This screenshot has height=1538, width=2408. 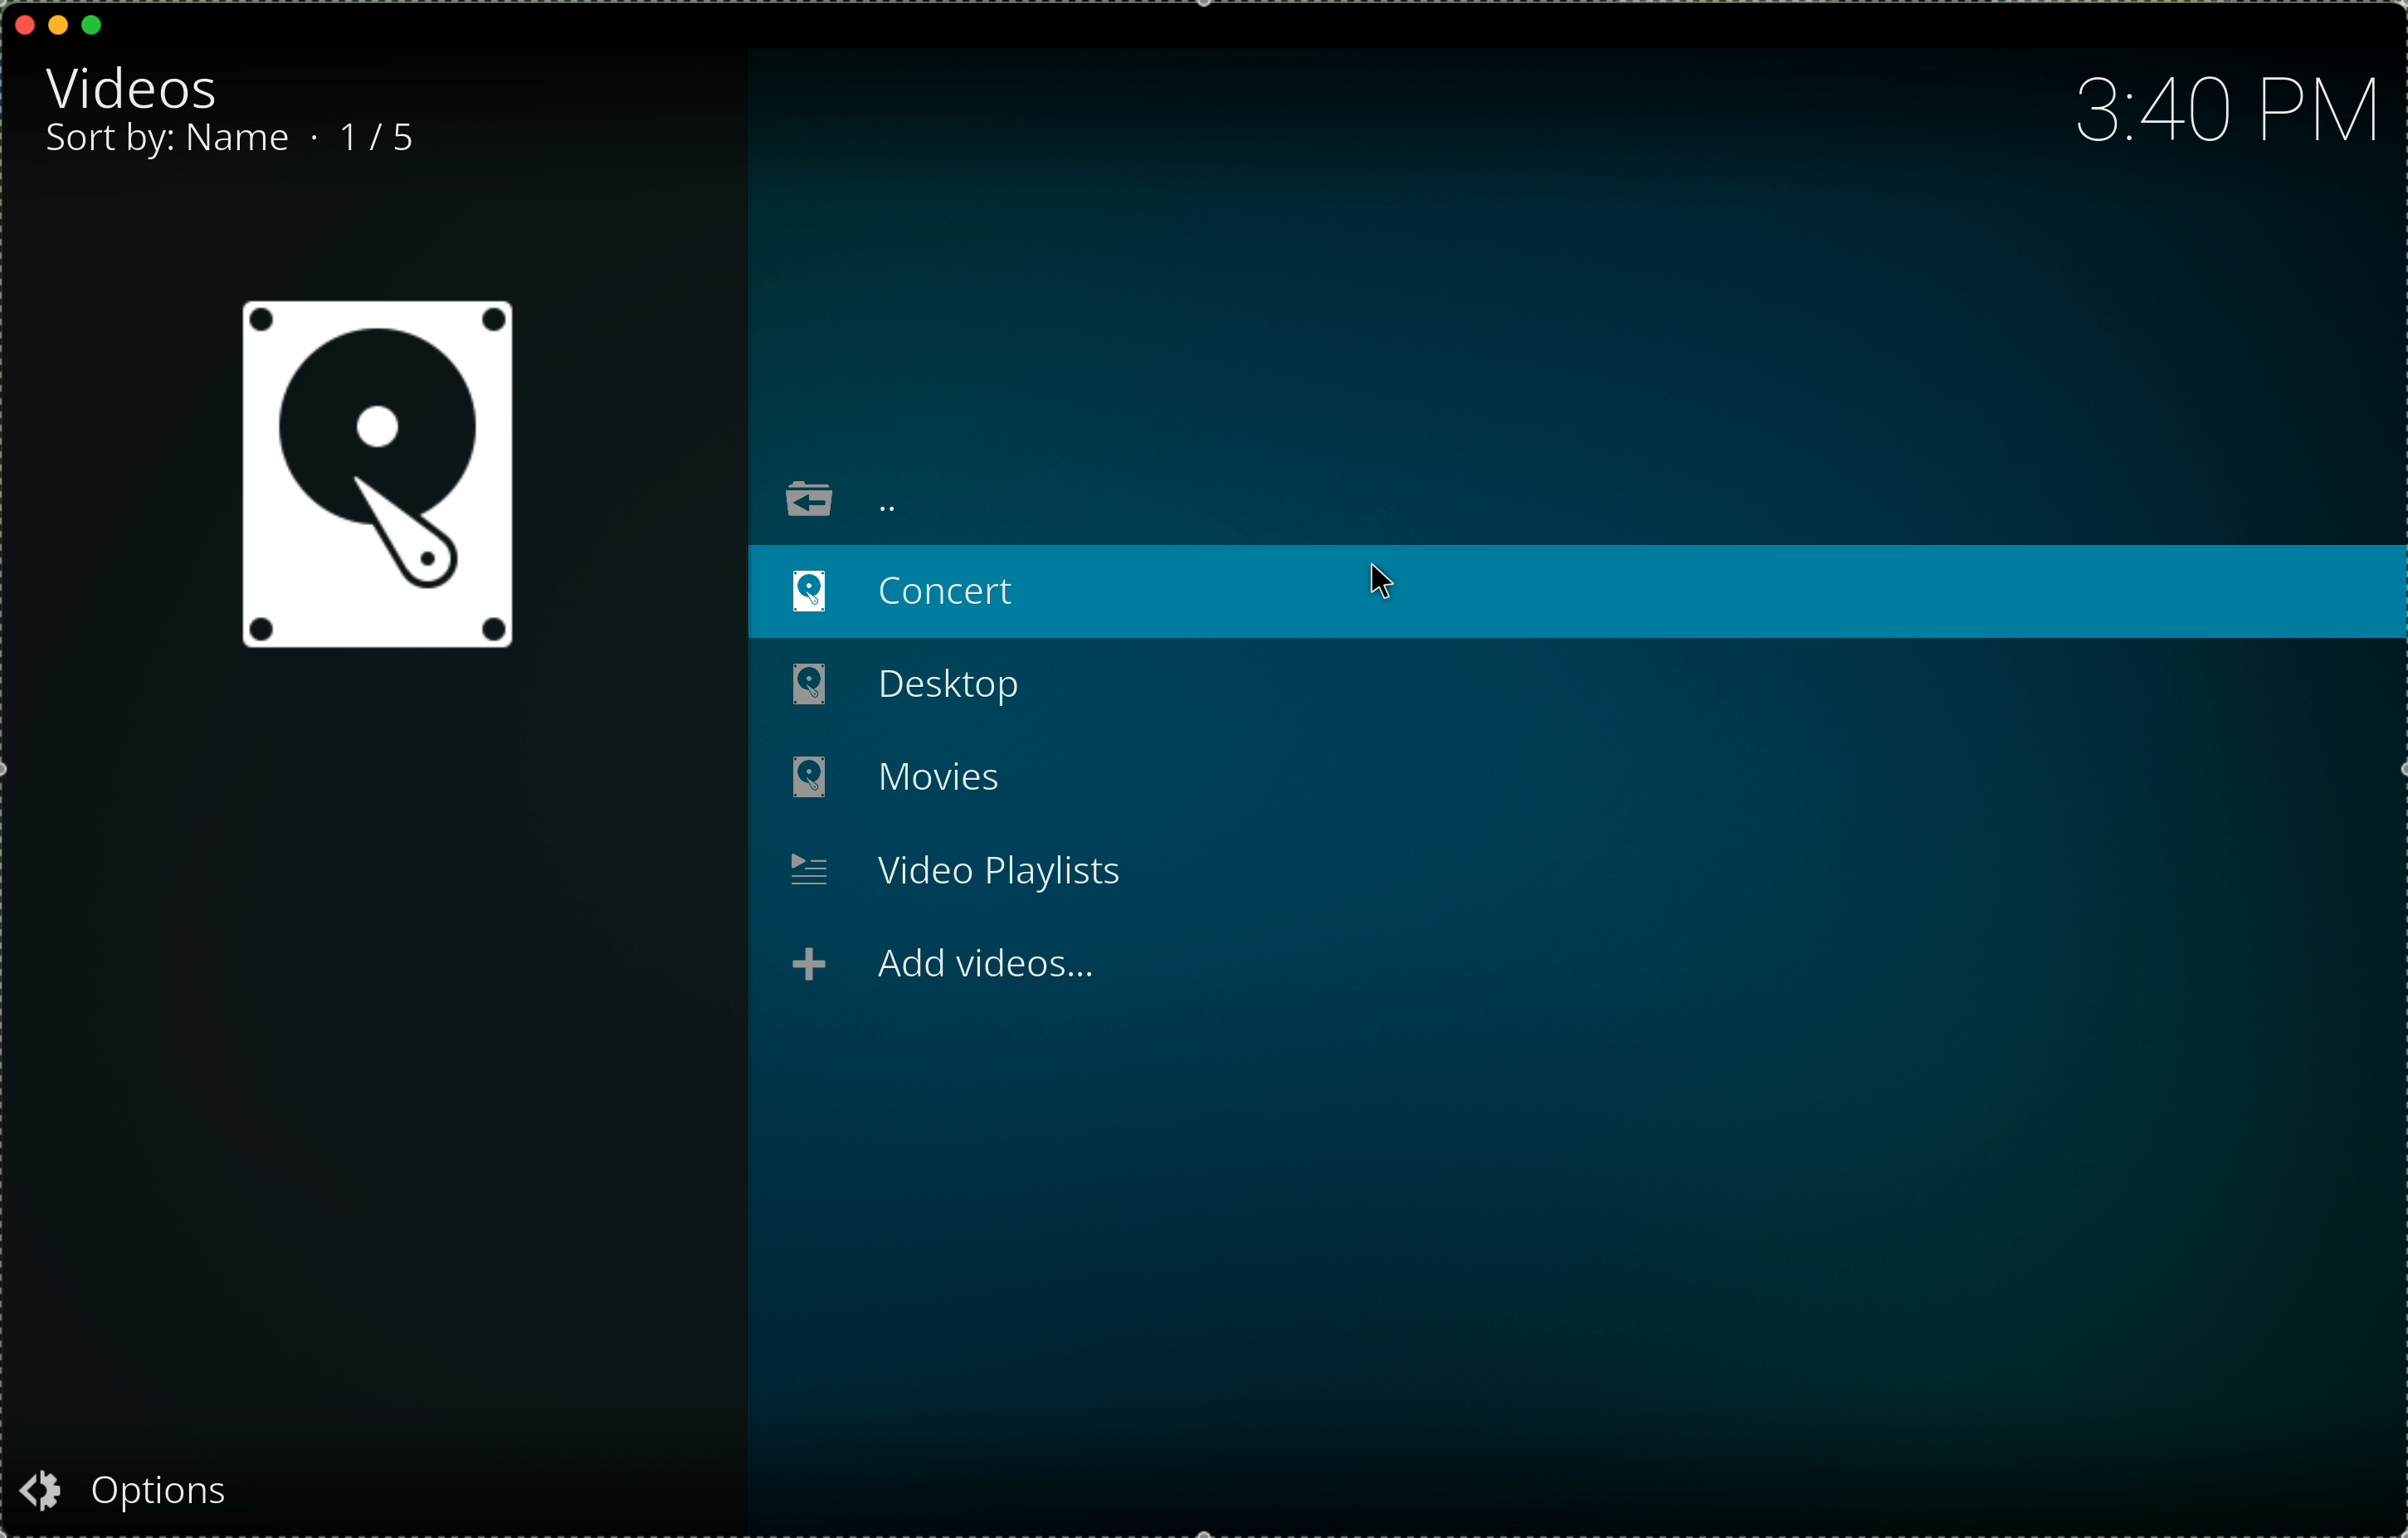 I want to click on add videos, so click(x=939, y=972).